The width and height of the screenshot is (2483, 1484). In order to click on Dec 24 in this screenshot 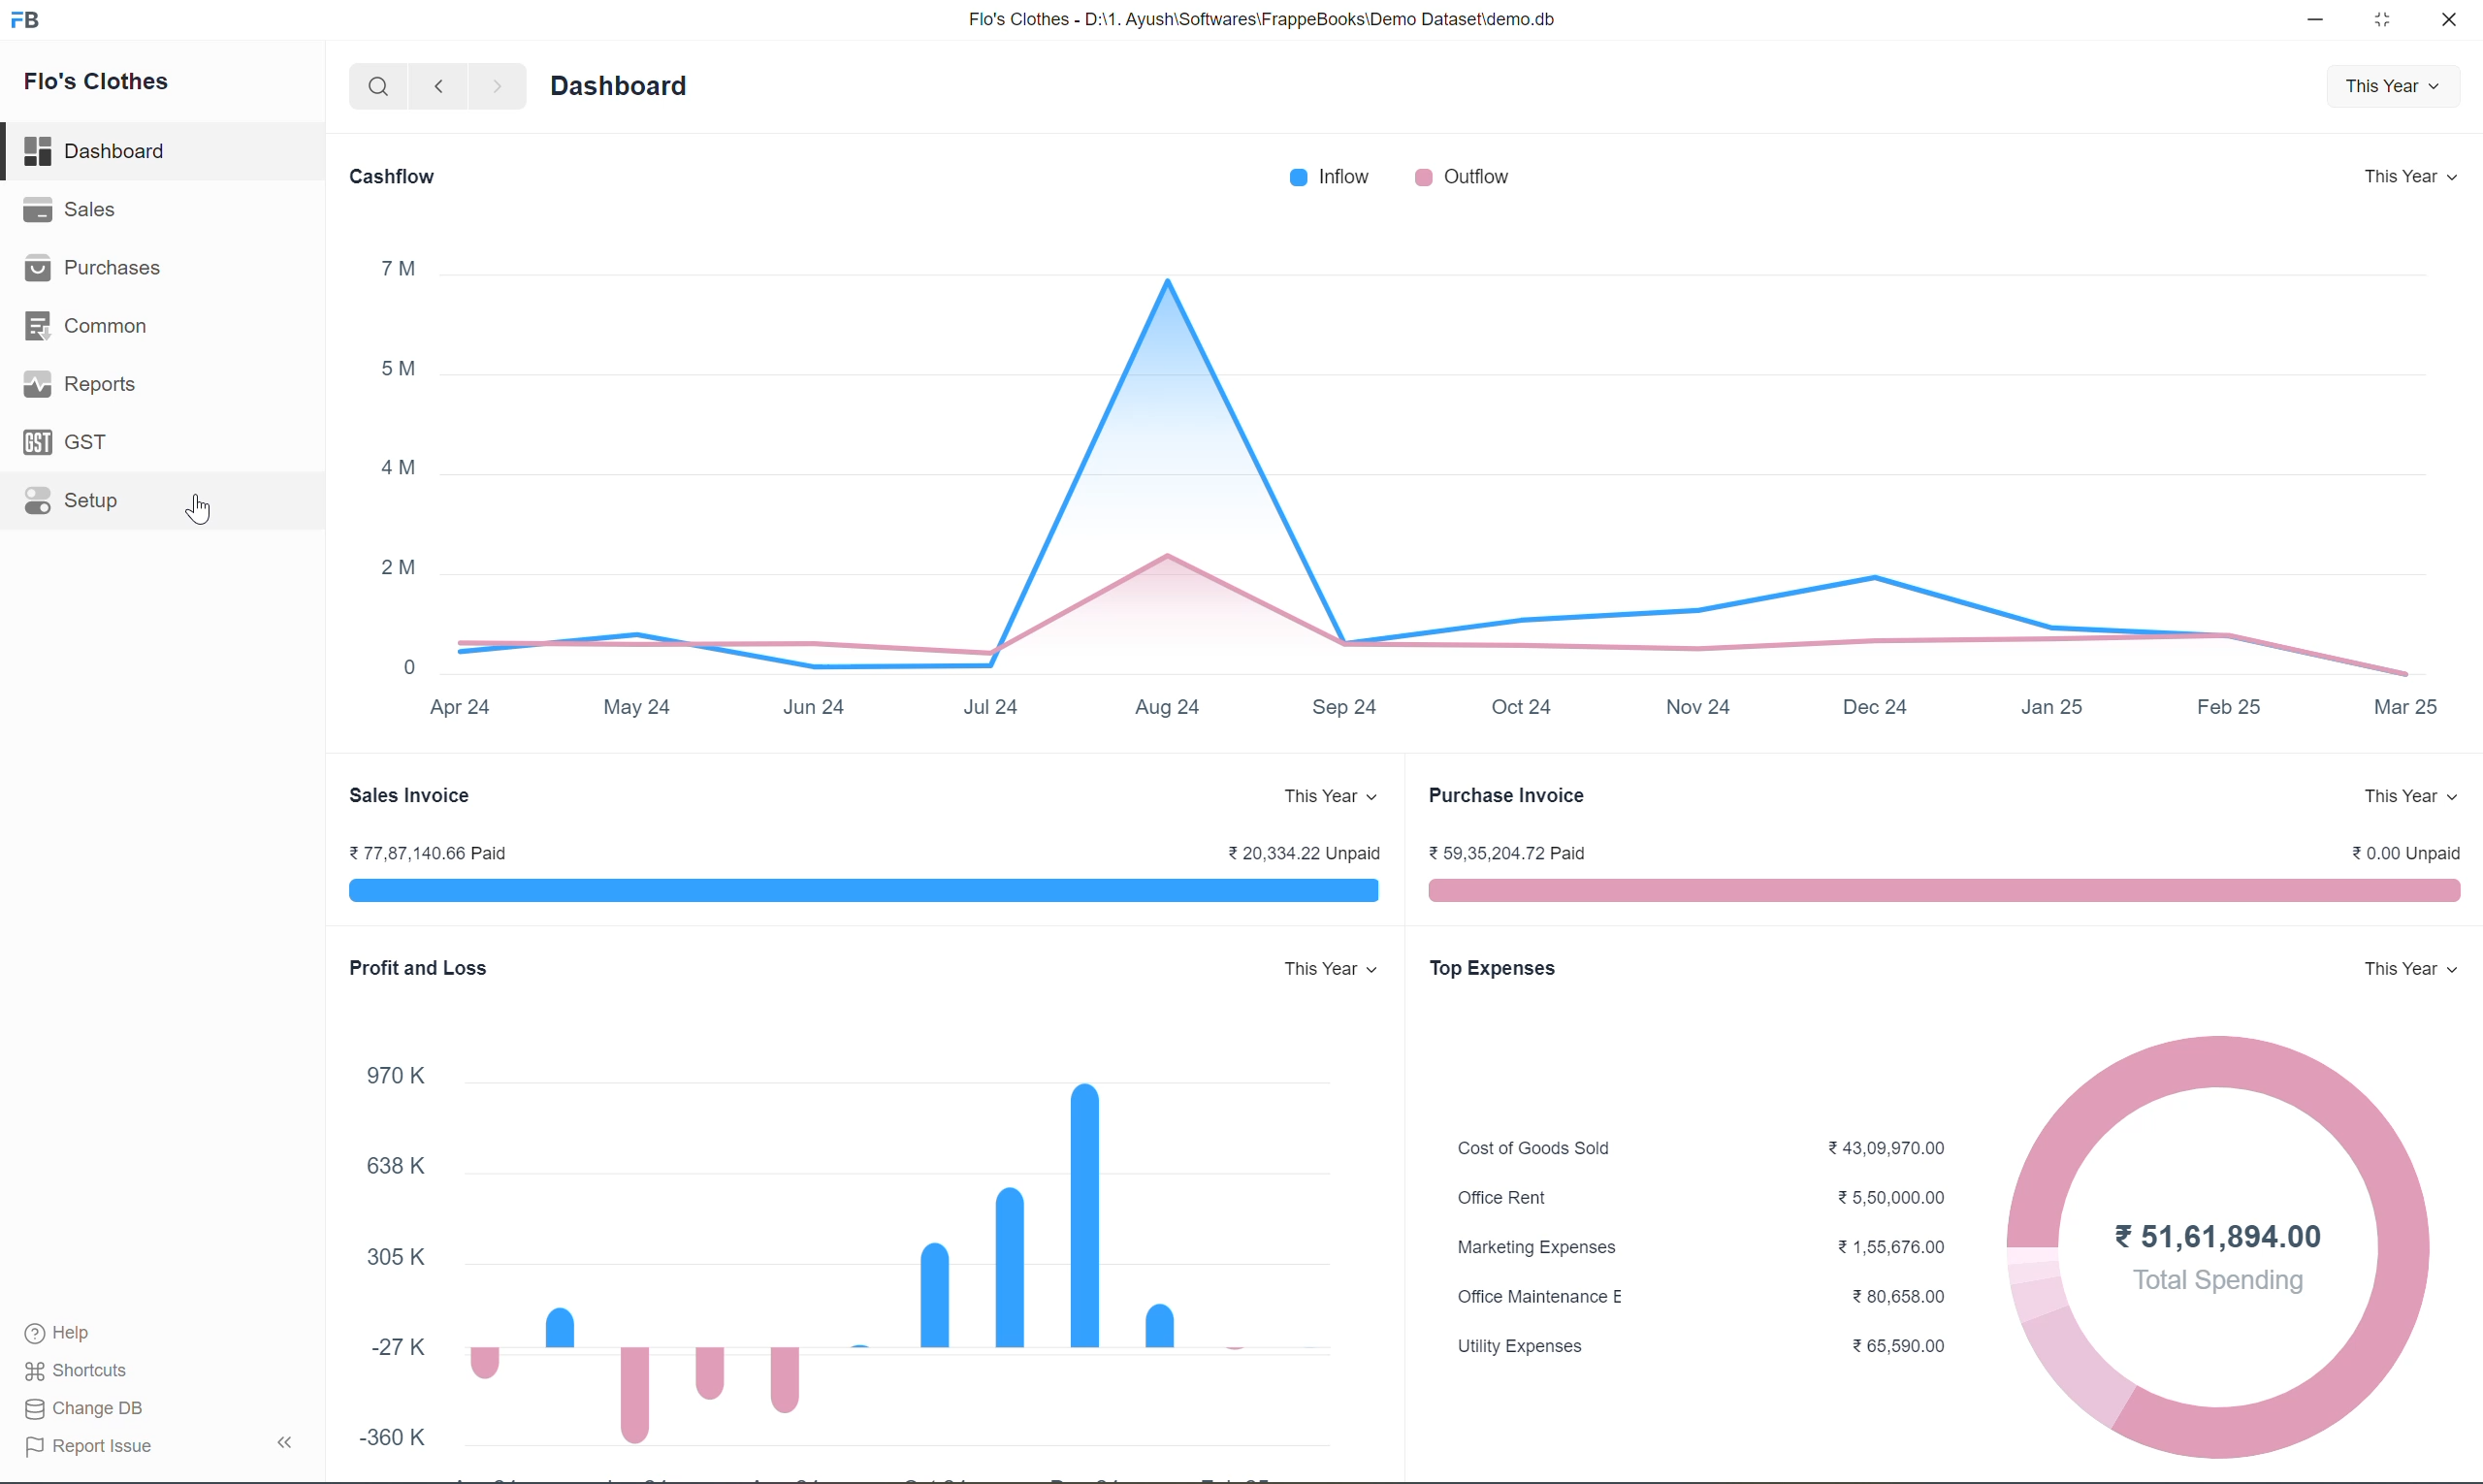, I will do `click(1875, 707)`.